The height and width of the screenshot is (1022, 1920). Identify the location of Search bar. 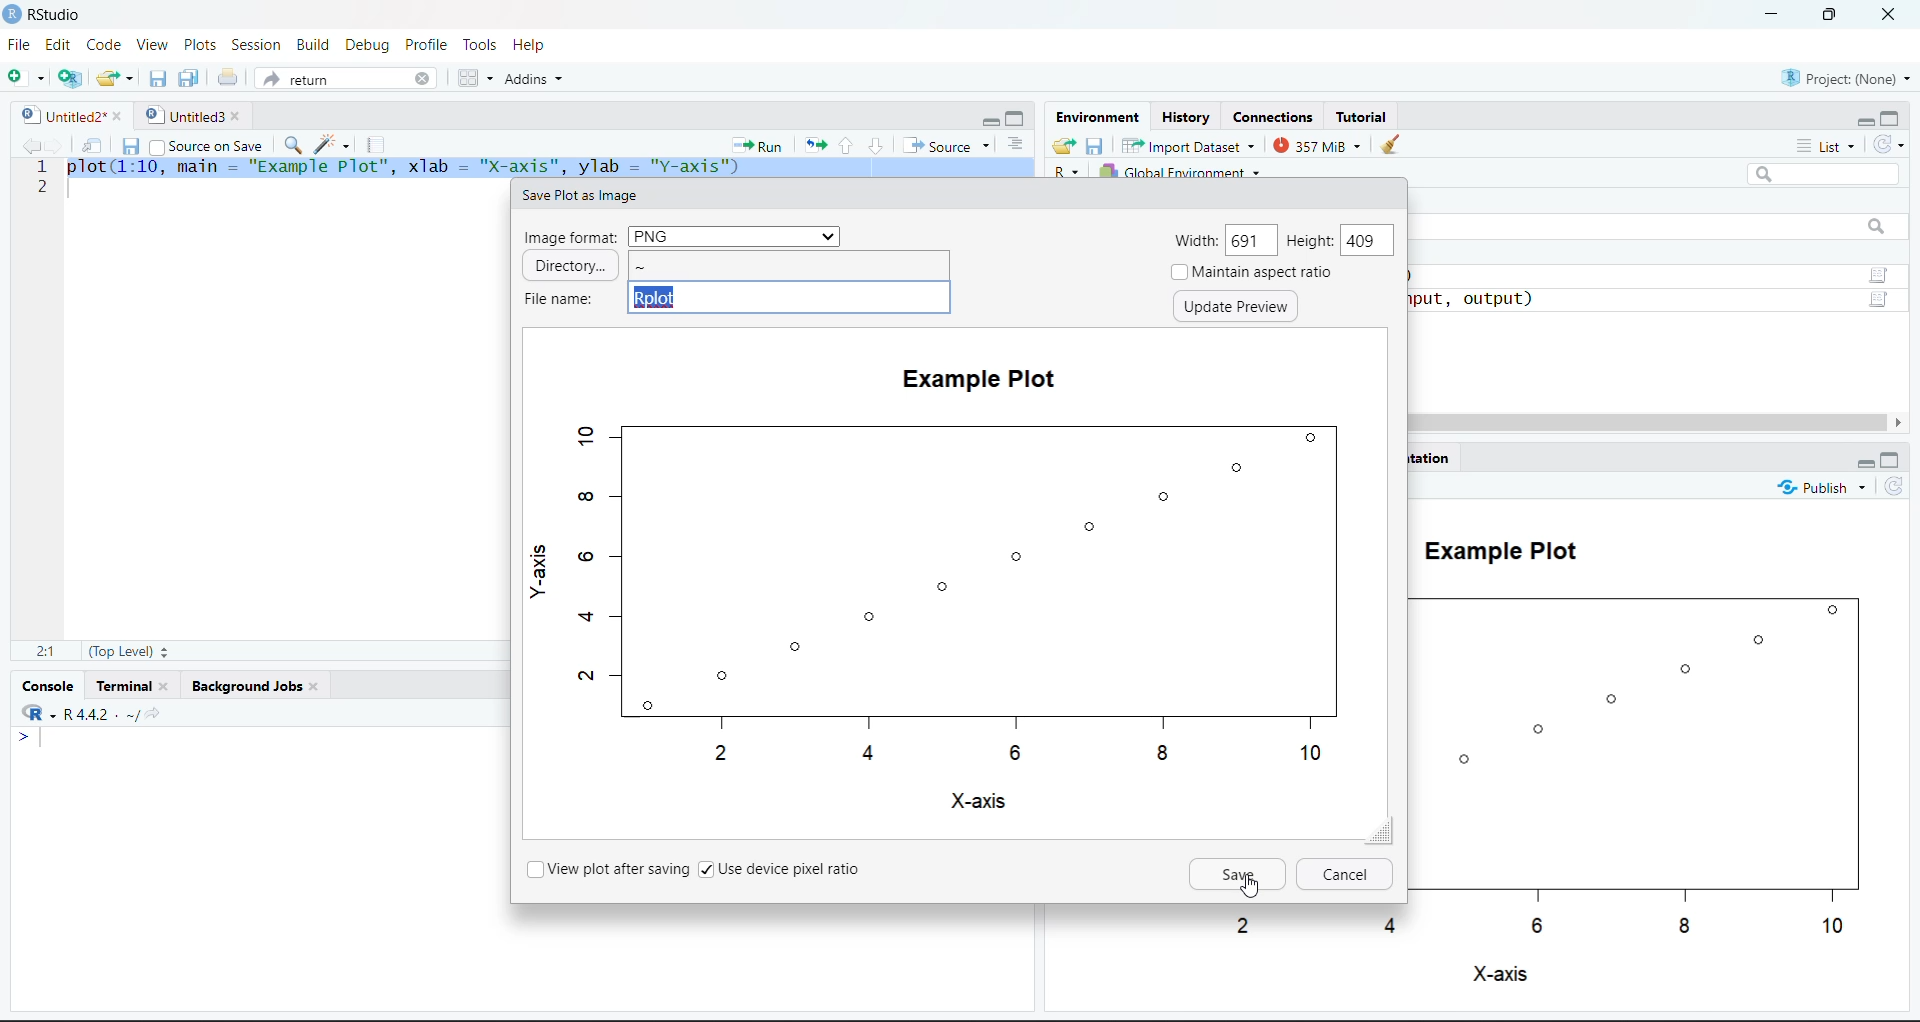
(1825, 174).